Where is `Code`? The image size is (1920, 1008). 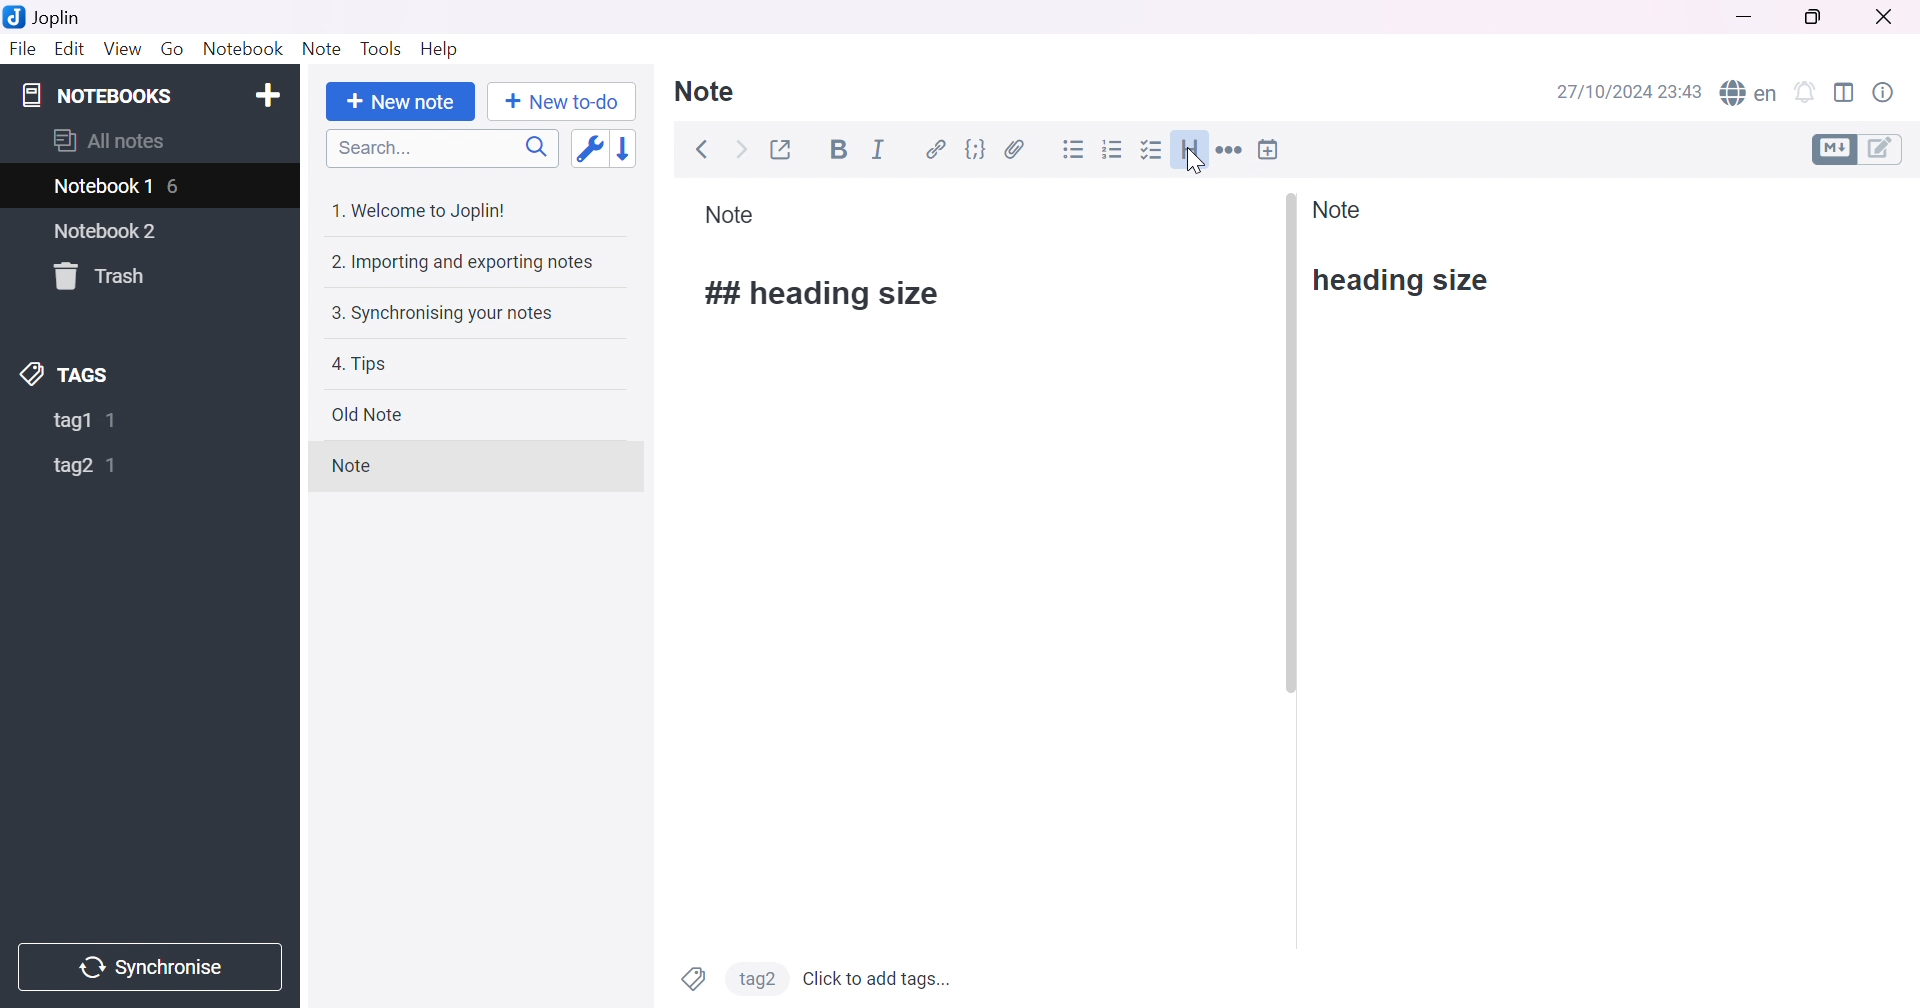 Code is located at coordinates (977, 150).